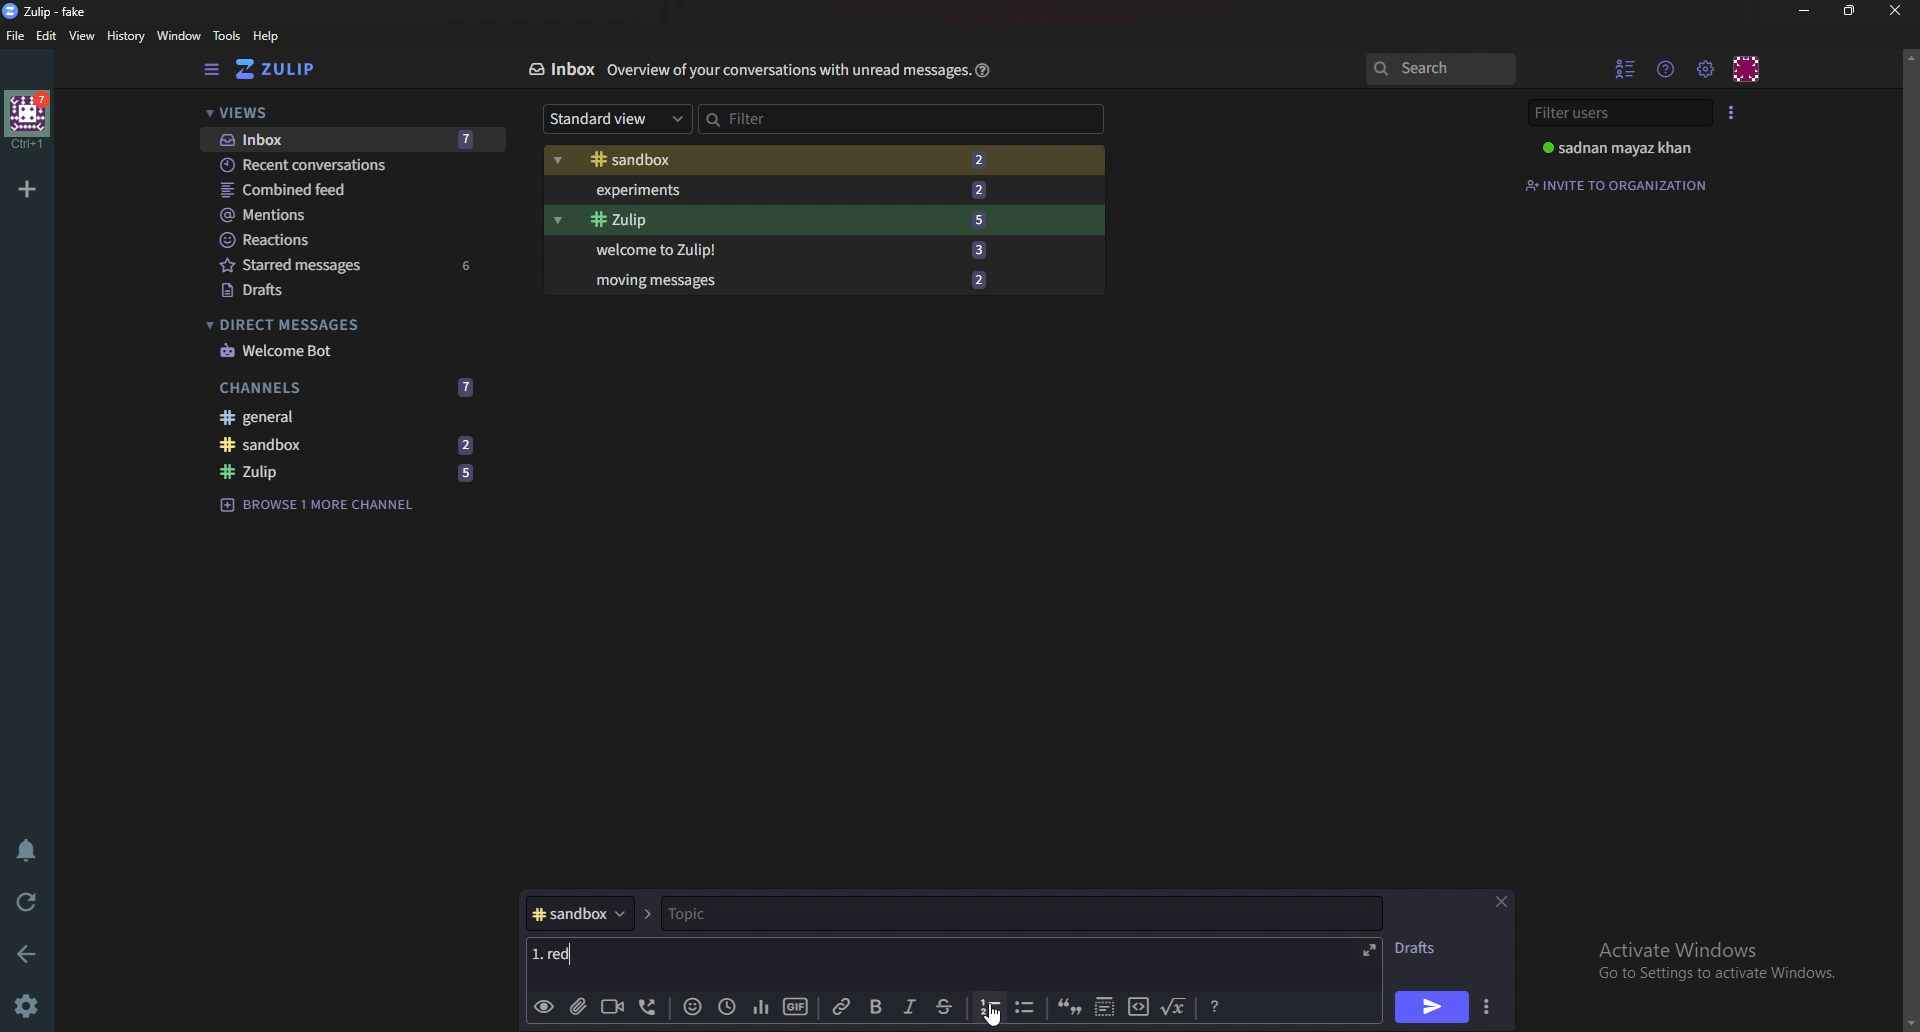  What do you see at coordinates (611, 120) in the screenshot?
I see `Standard view` at bounding box center [611, 120].